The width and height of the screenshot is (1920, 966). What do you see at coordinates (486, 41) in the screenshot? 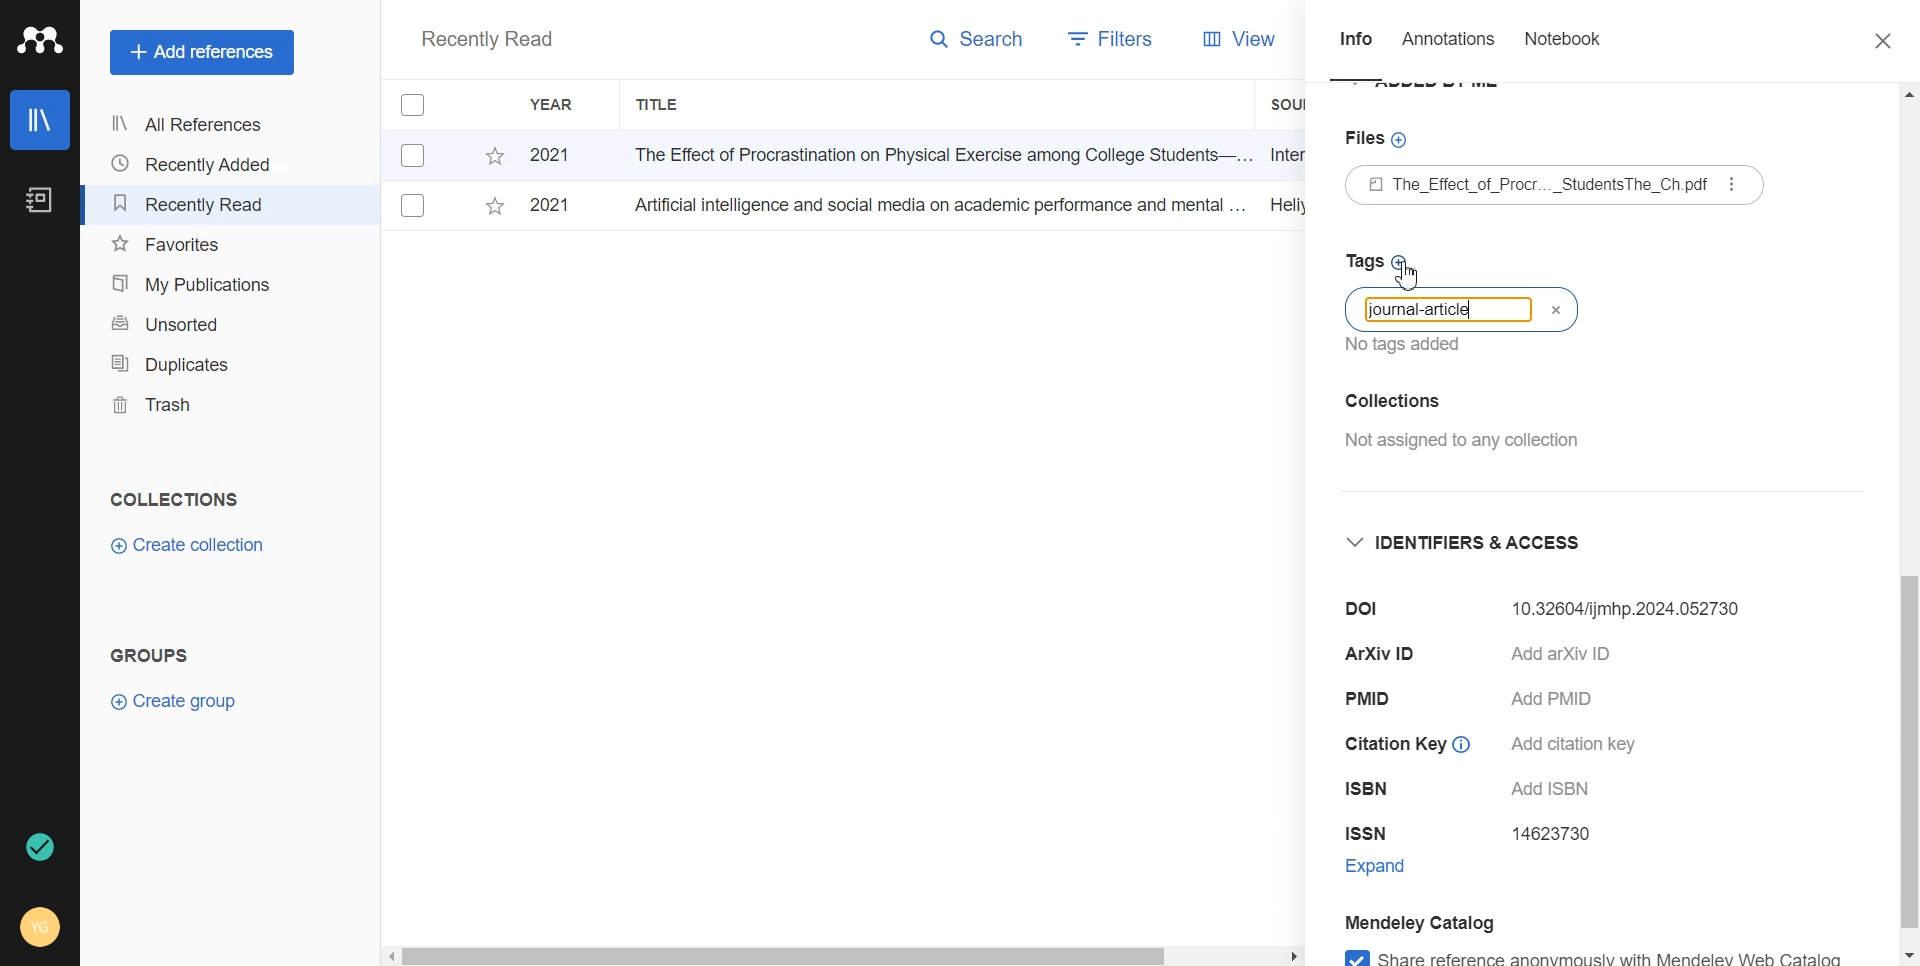
I see `Recently Read` at bounding box center [486, 41].